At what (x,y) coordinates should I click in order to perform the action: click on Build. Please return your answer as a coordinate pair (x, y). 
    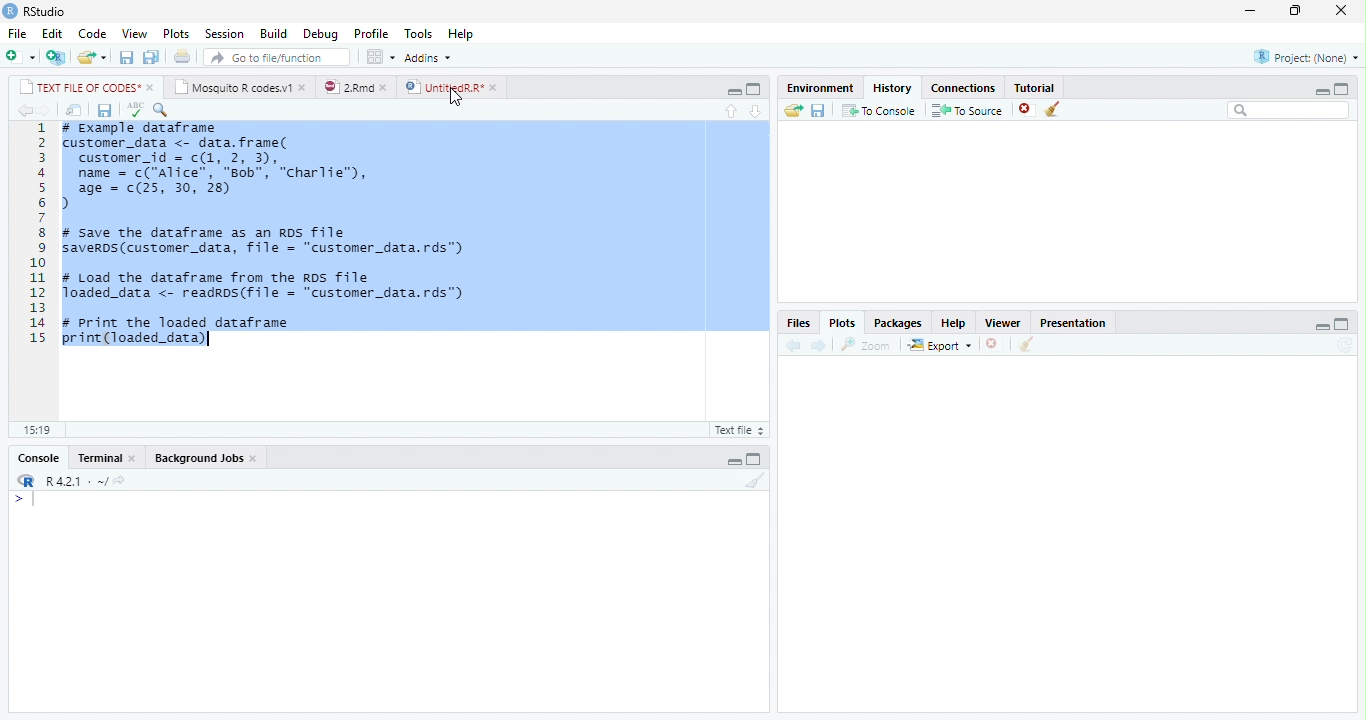
    Looking at the image, I should click on (274, 34).